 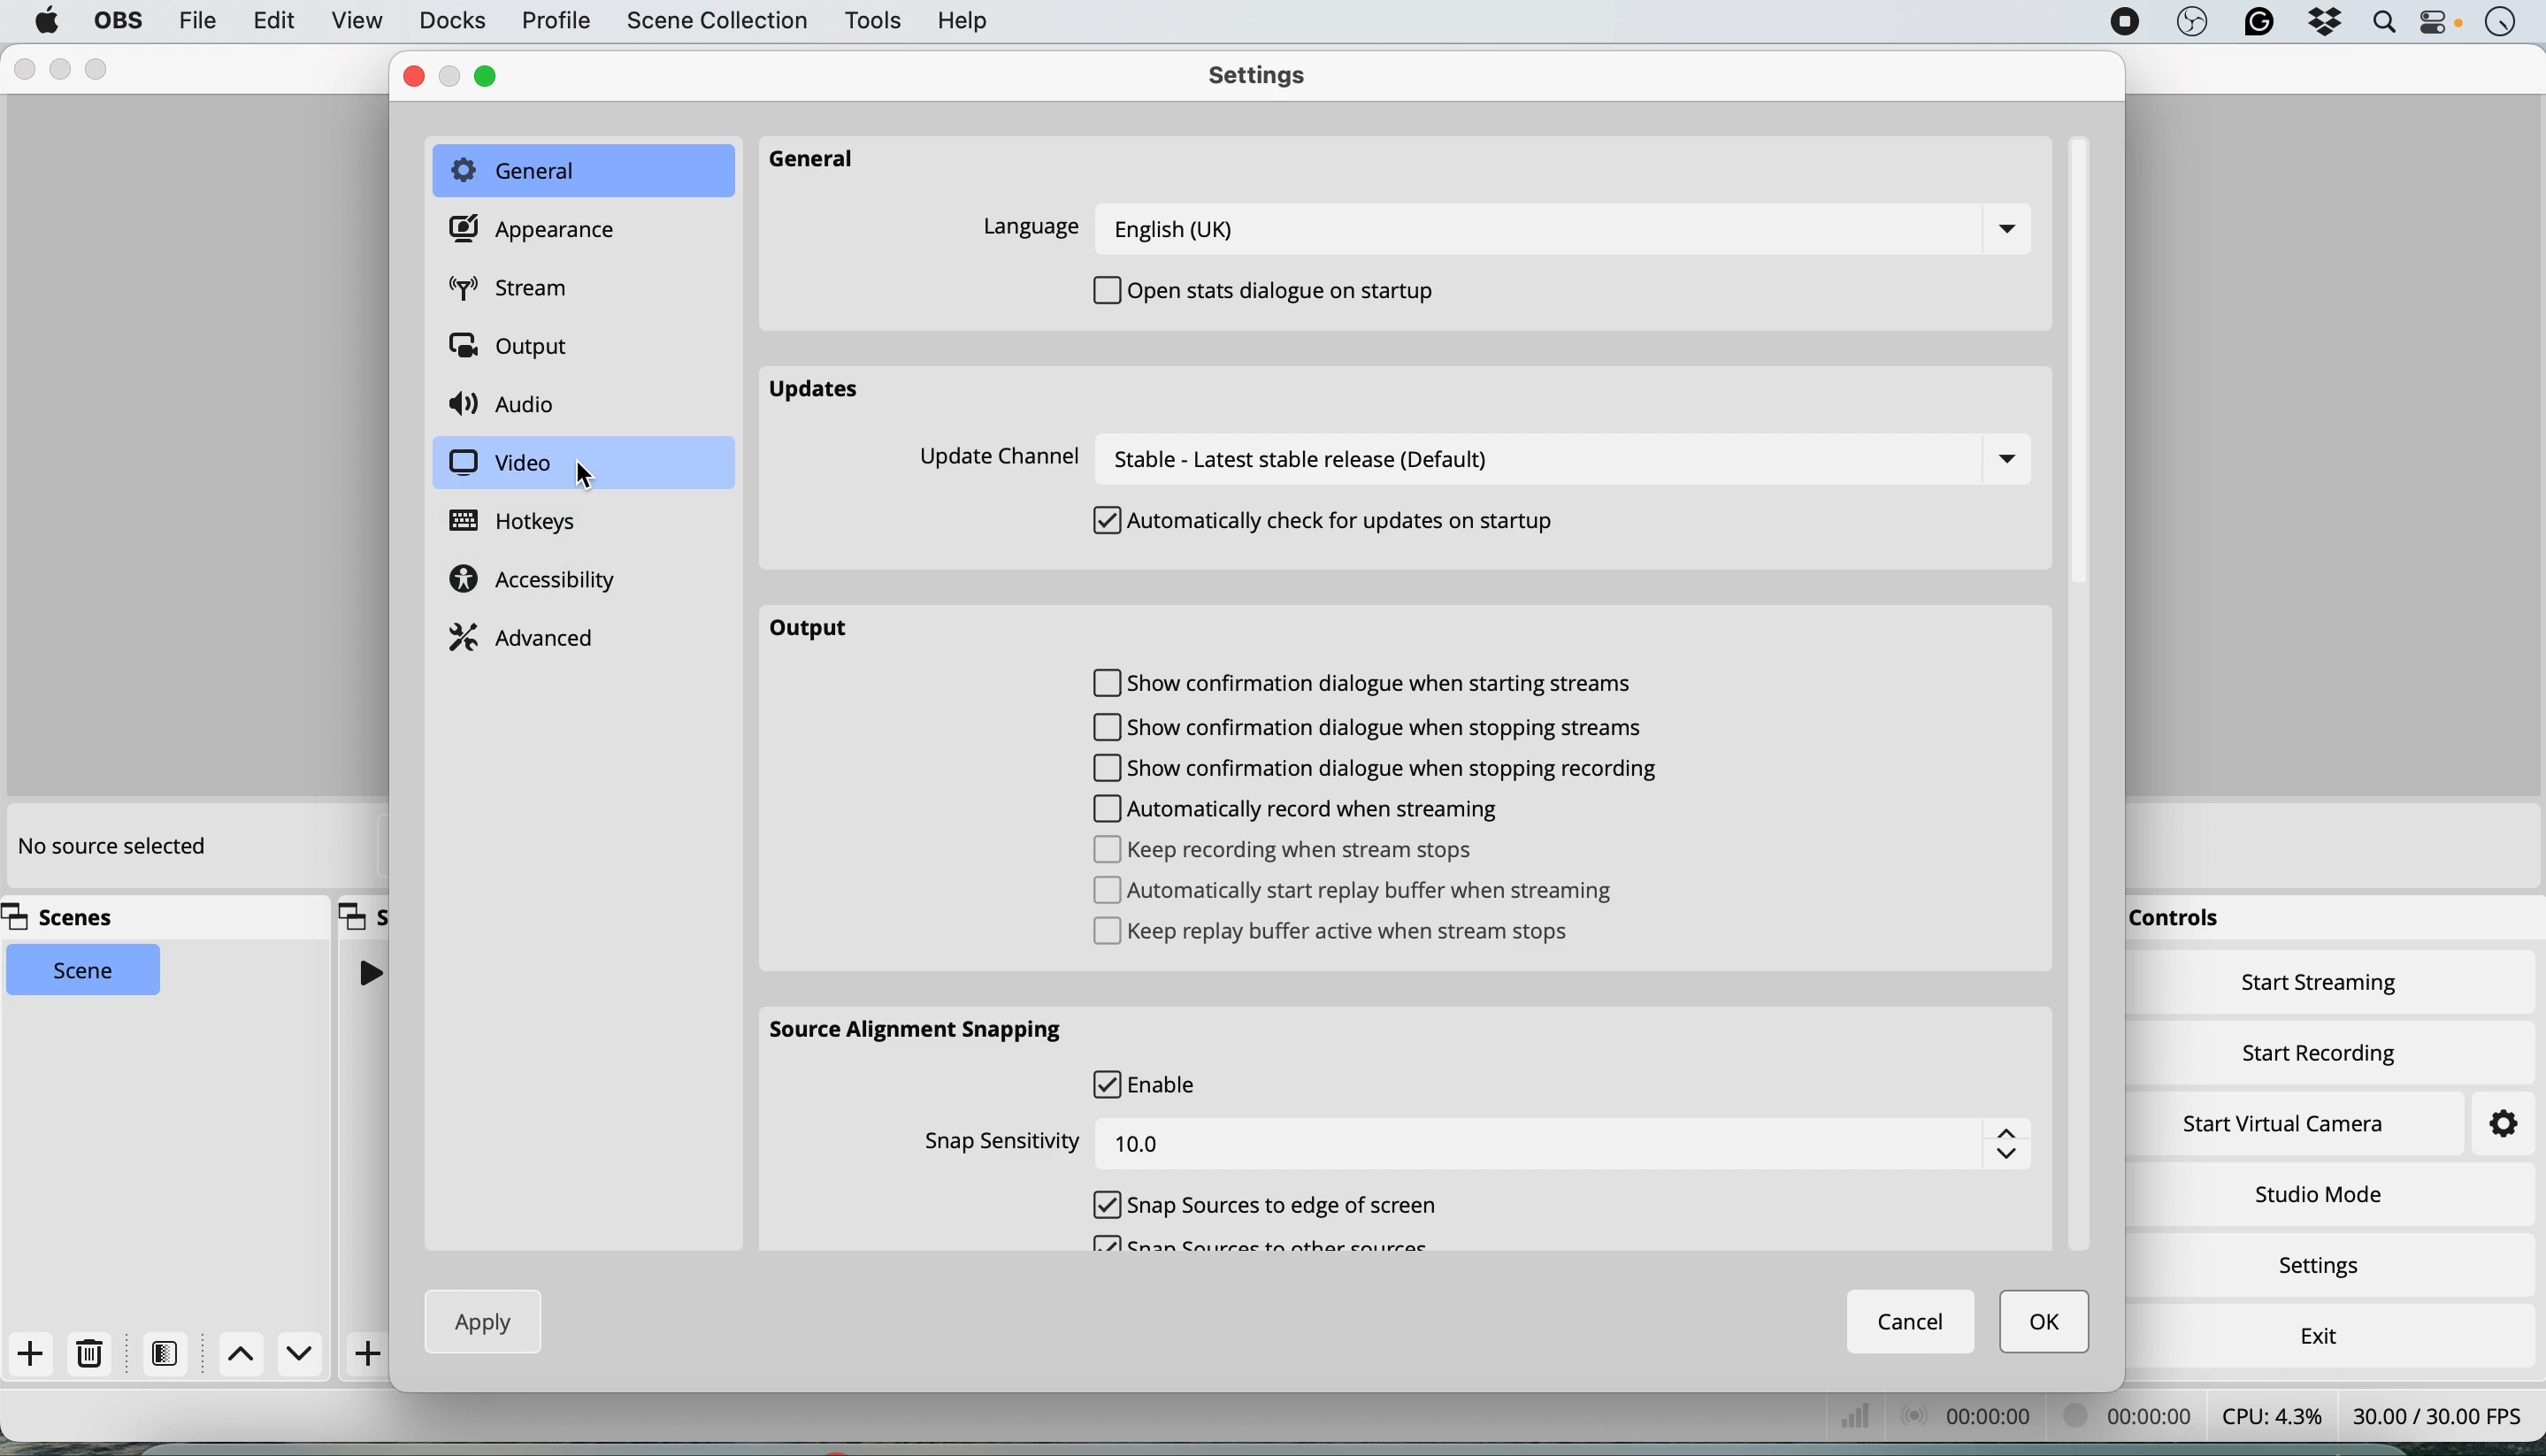 What do you see at coordinates (2438, 1413) in the screenshot?
I see `frames per second` at bounding box center [2438, 1413].